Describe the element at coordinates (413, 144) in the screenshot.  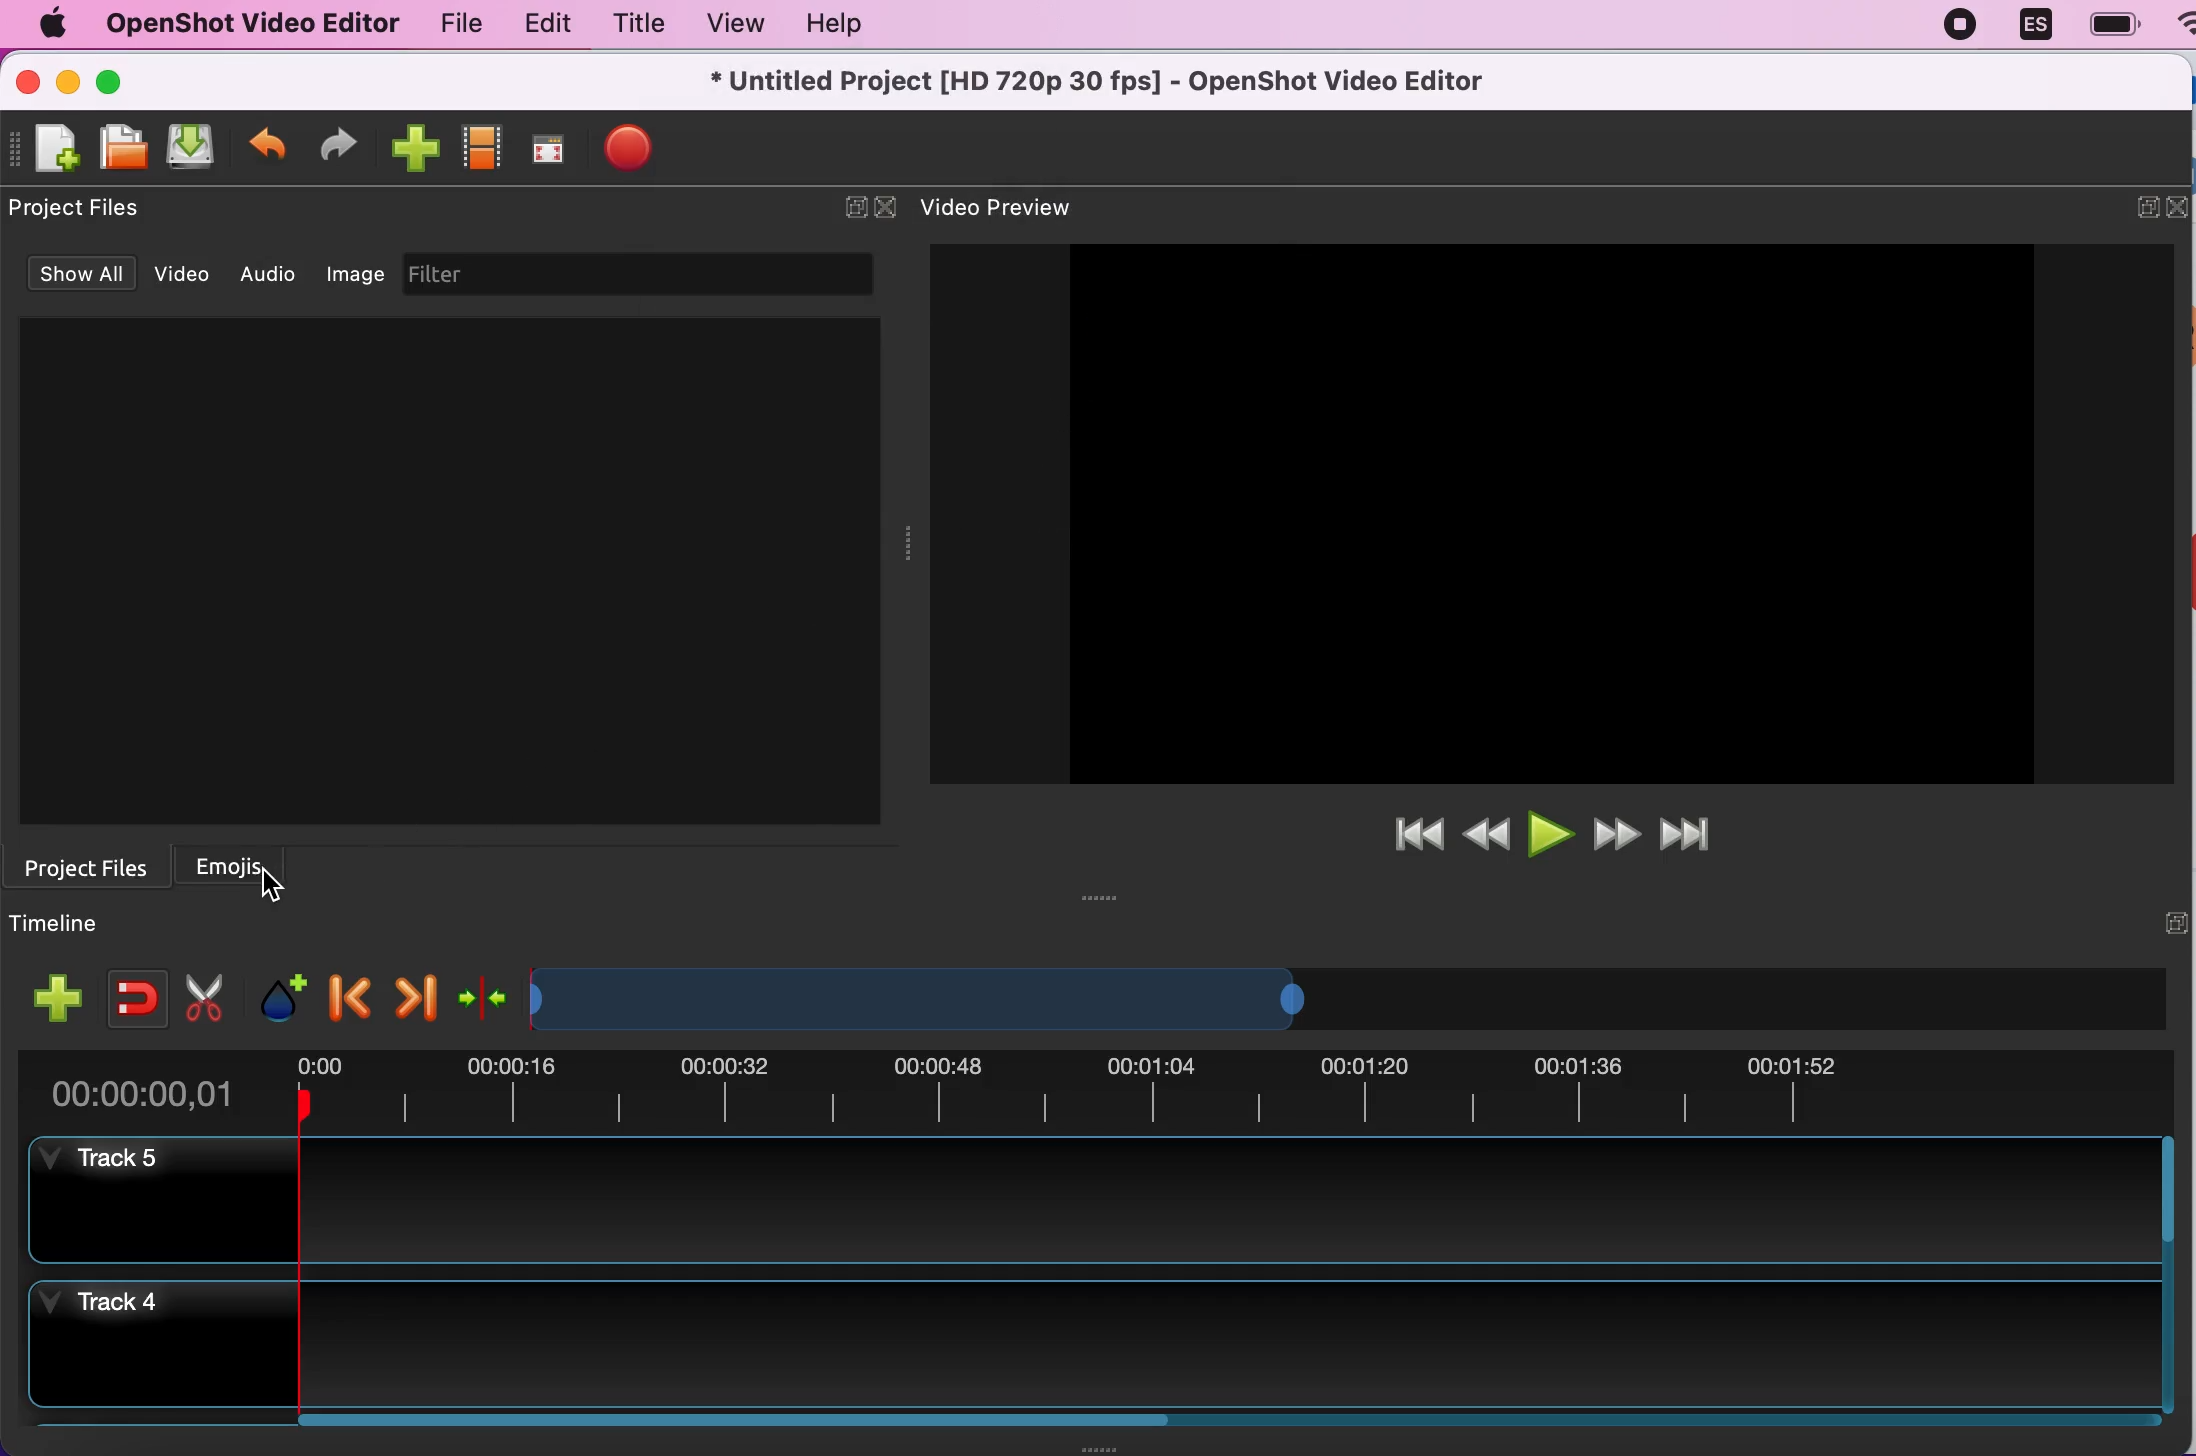
I see `import files` at that location.